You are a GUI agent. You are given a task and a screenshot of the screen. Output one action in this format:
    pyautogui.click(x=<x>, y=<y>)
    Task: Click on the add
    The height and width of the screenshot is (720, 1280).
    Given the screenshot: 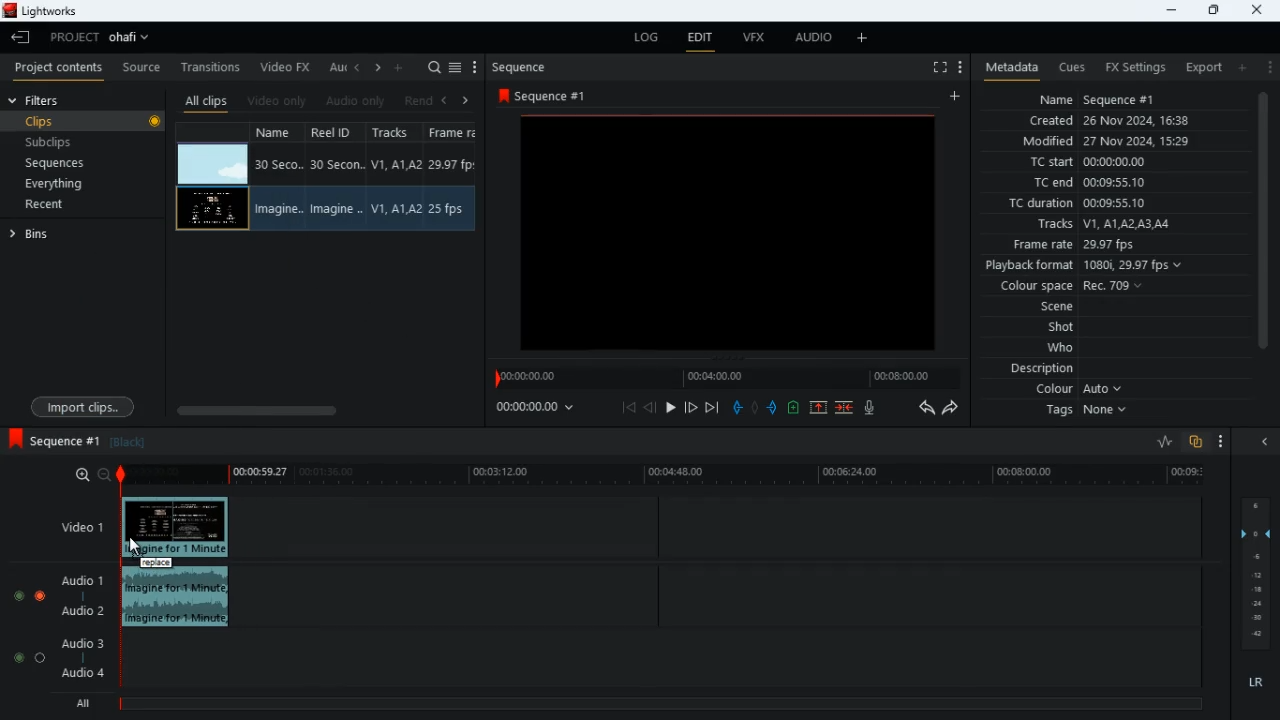 What is the action you would take?
    pyautogui.click(x=1241, y=67)
    